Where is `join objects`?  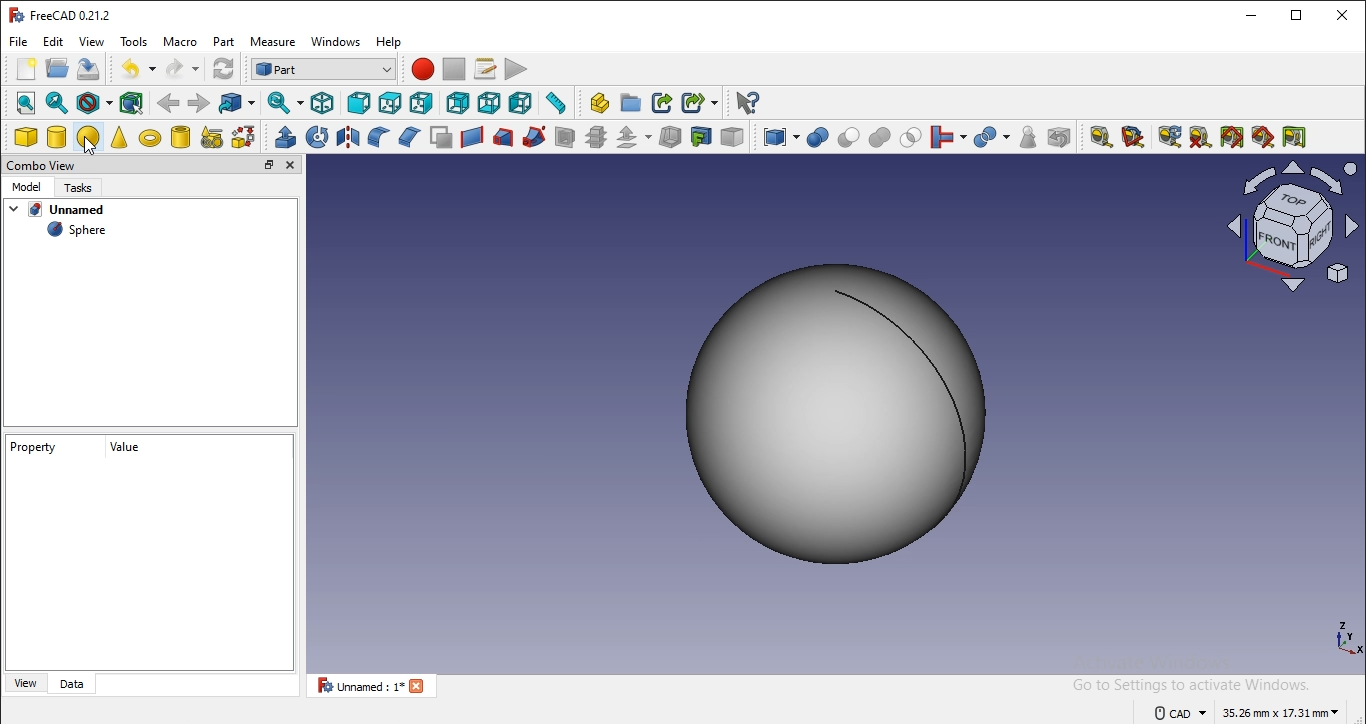
join objects is located at coordinates (944, 138).